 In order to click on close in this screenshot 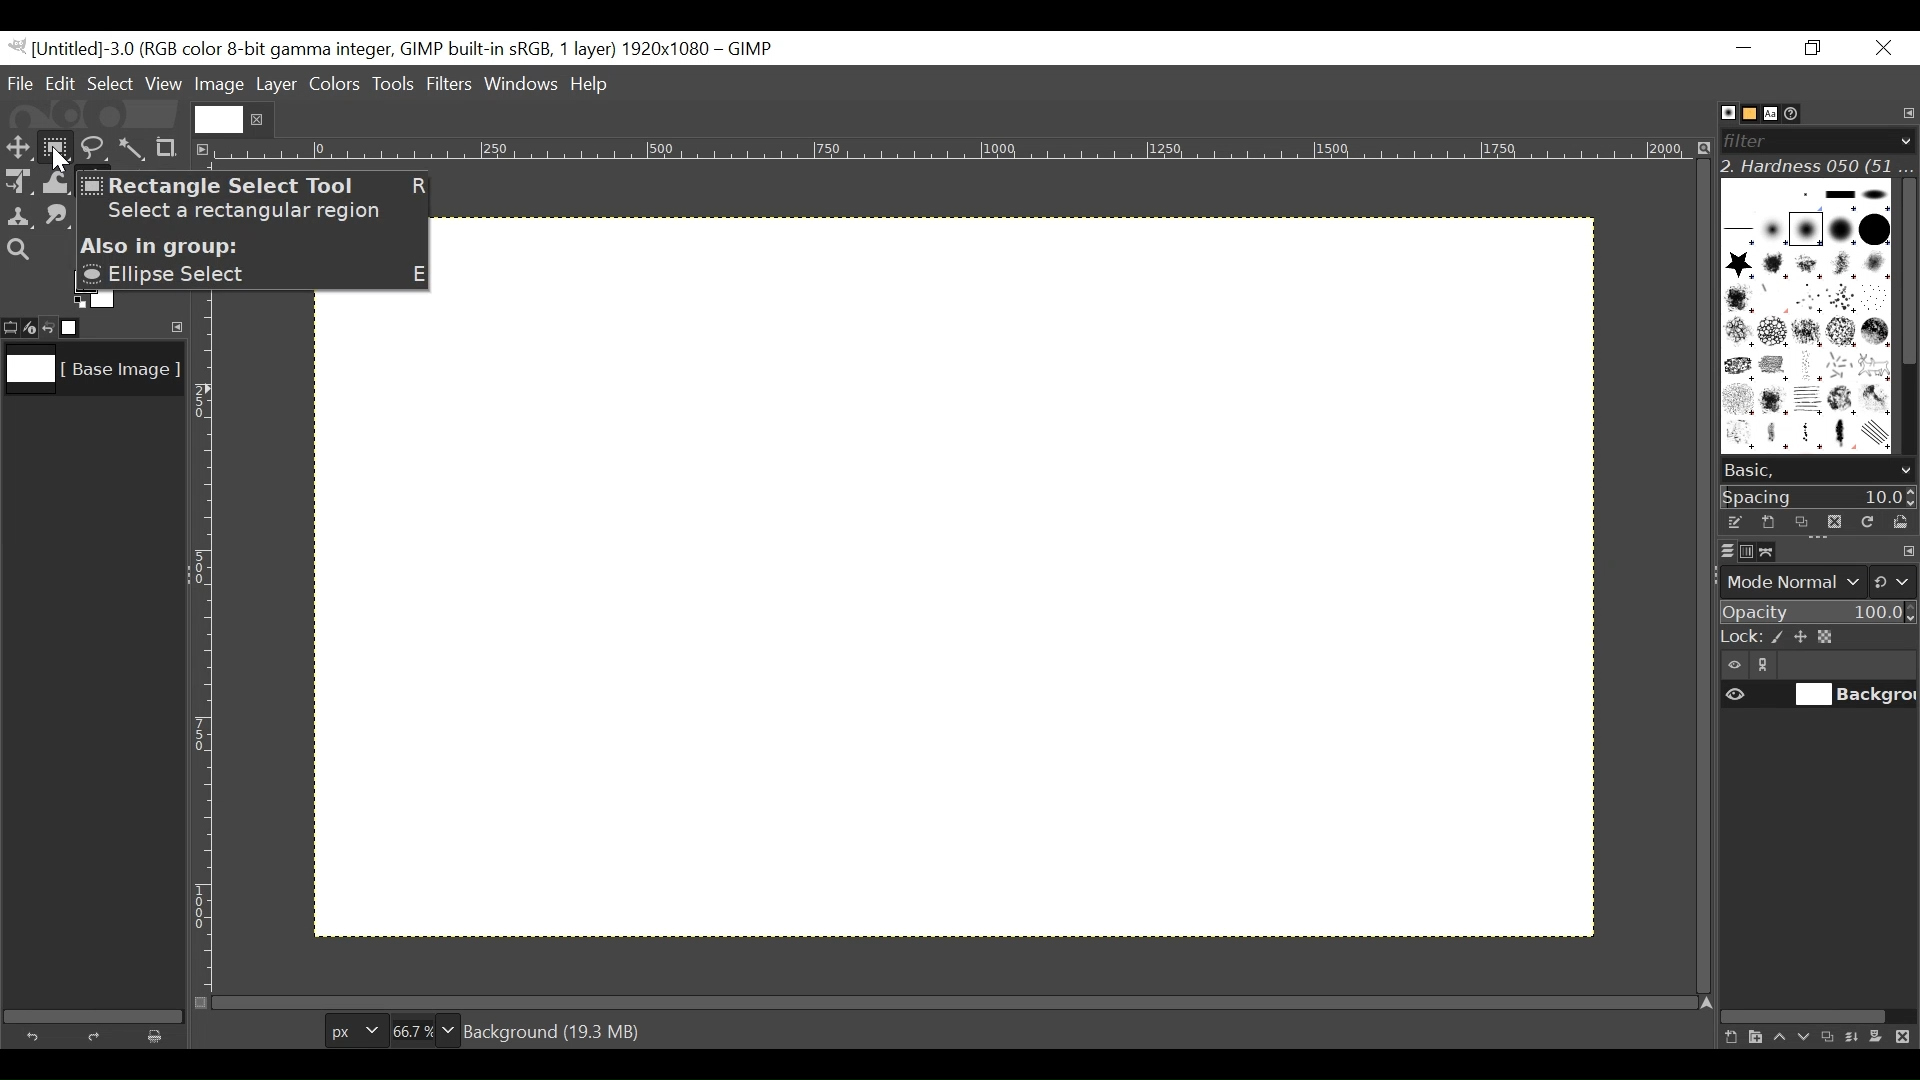, I will do `click(260, 119)`.